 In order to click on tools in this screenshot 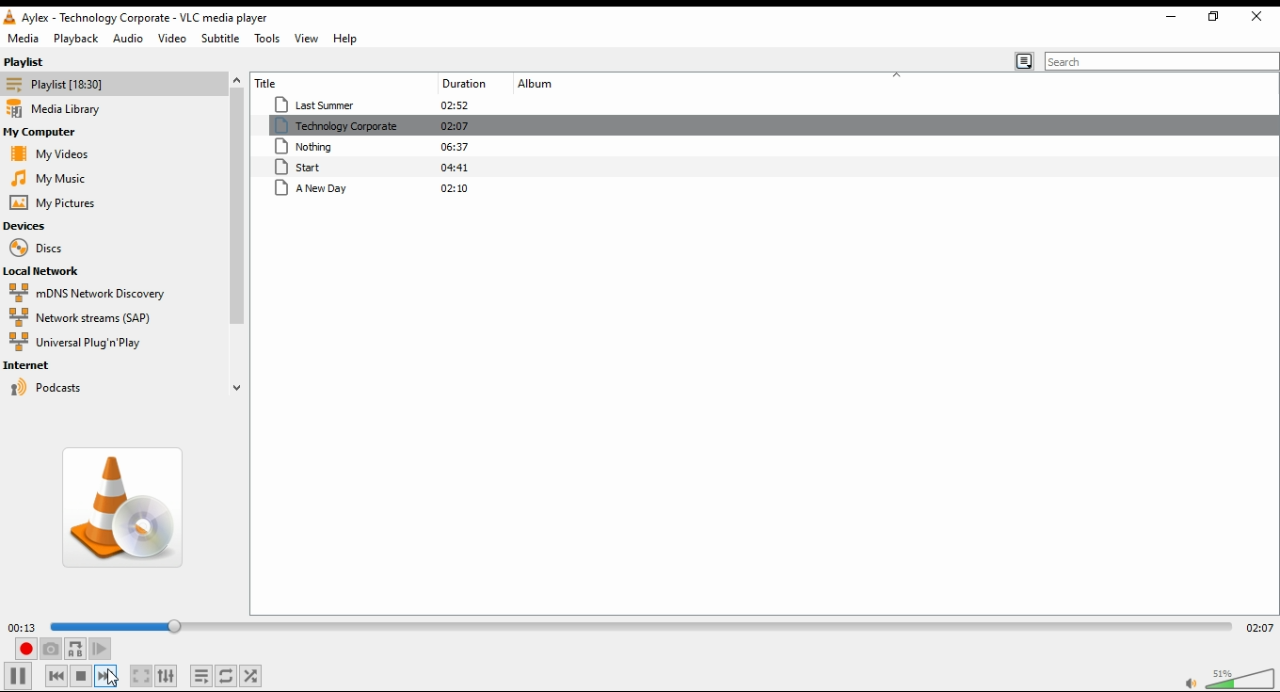, I will do `click(268, 39)`.